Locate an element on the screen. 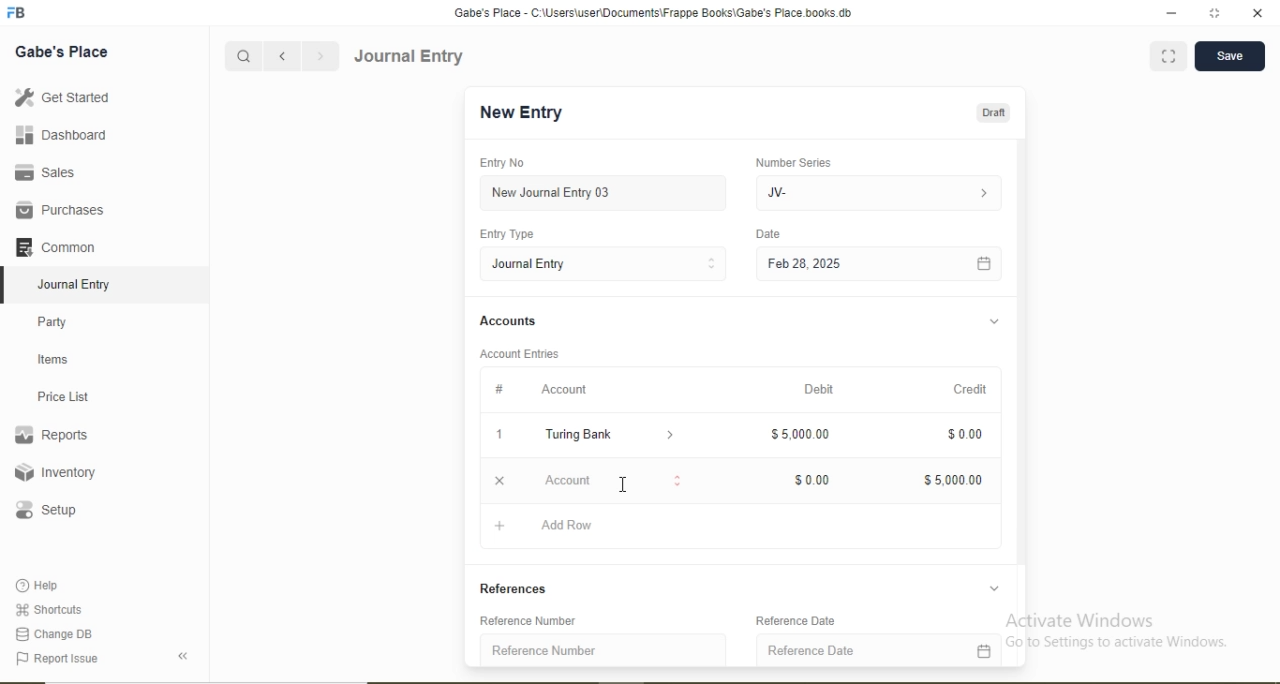 The width and height of the screenshot is (1280, 684). Close is located at coordinates (500, 481).